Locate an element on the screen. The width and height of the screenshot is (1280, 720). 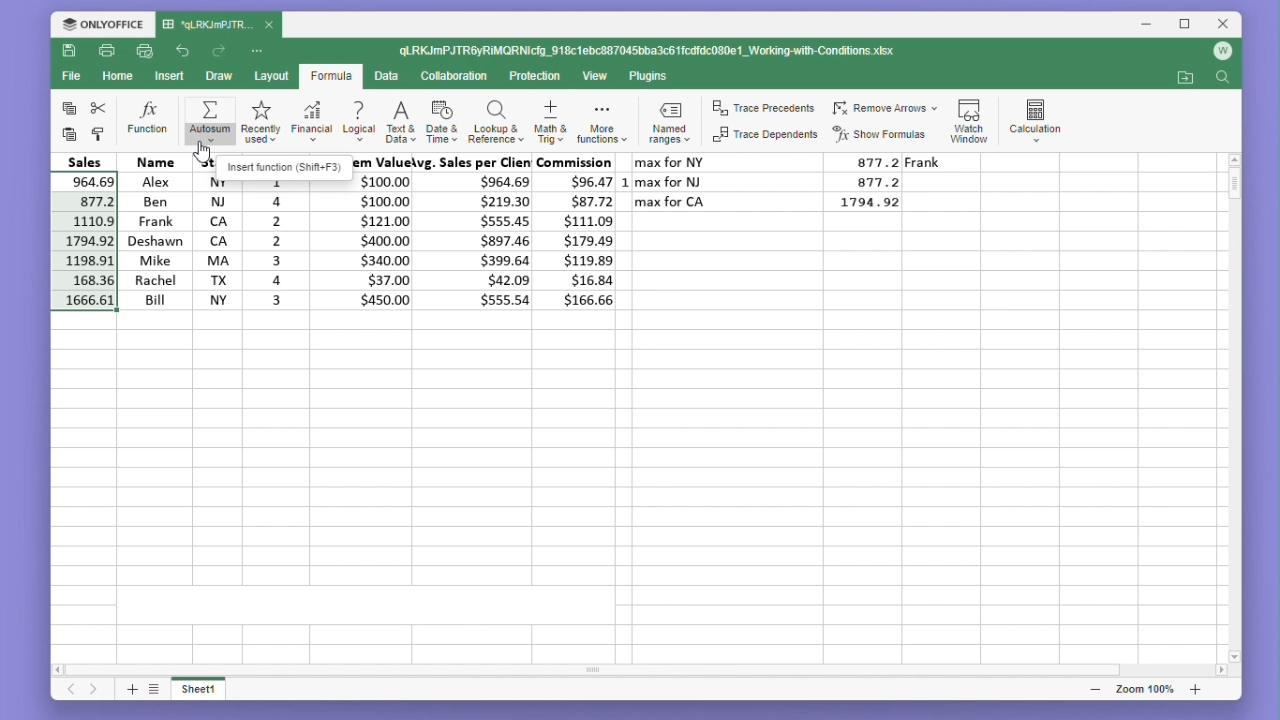
cut is located at coordinates (99, 108).